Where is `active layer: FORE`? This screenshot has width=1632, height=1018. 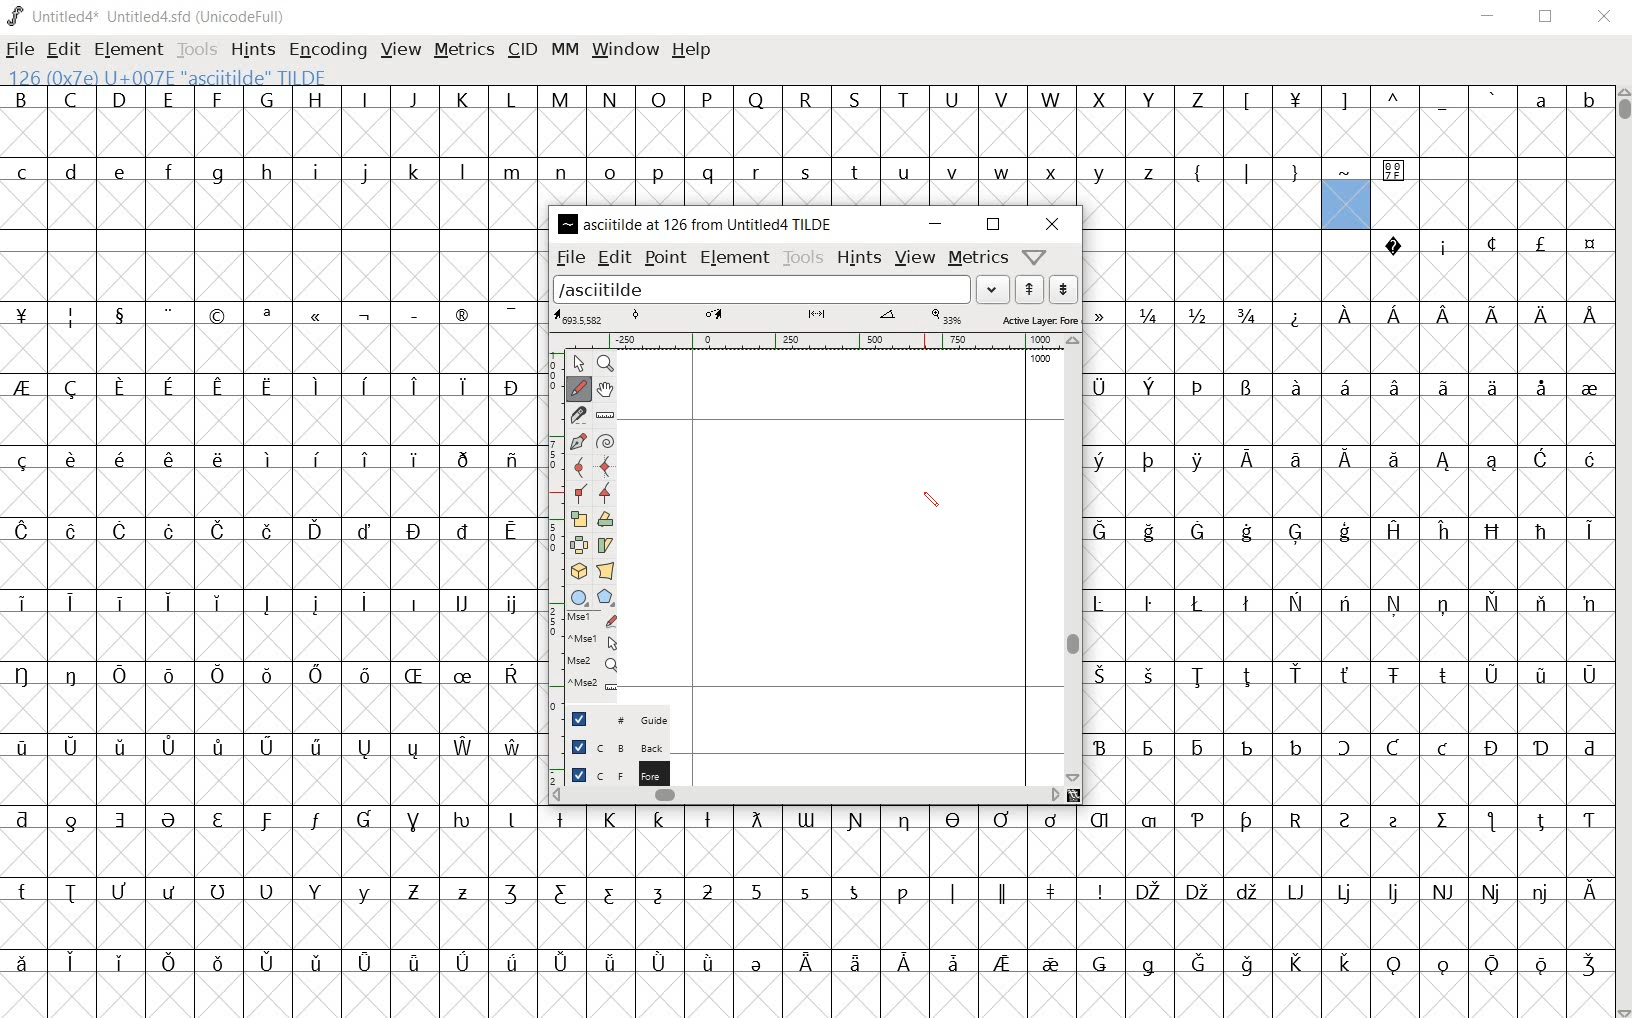
active layer: FORE is located at coordinates (814, 318).